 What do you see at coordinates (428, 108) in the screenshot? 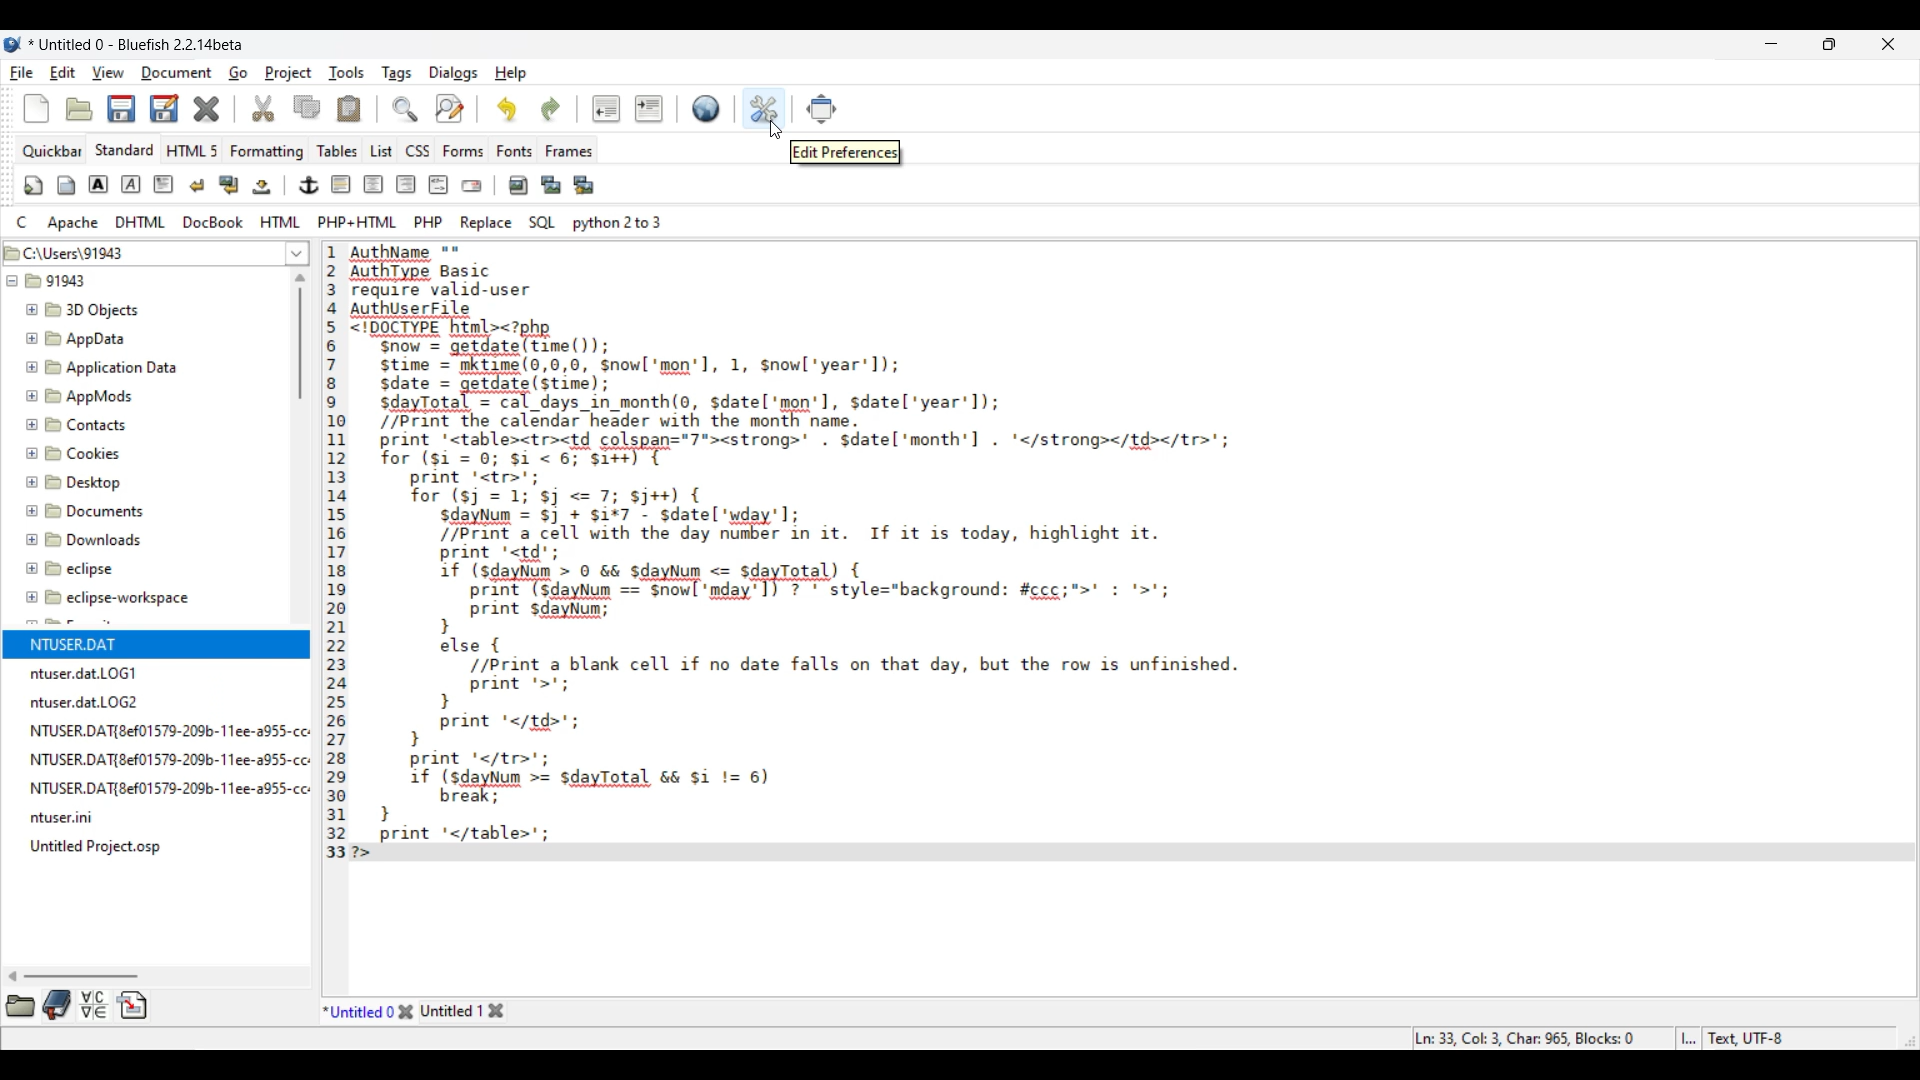
I see `Search and find` at bounding box center [428, 108].